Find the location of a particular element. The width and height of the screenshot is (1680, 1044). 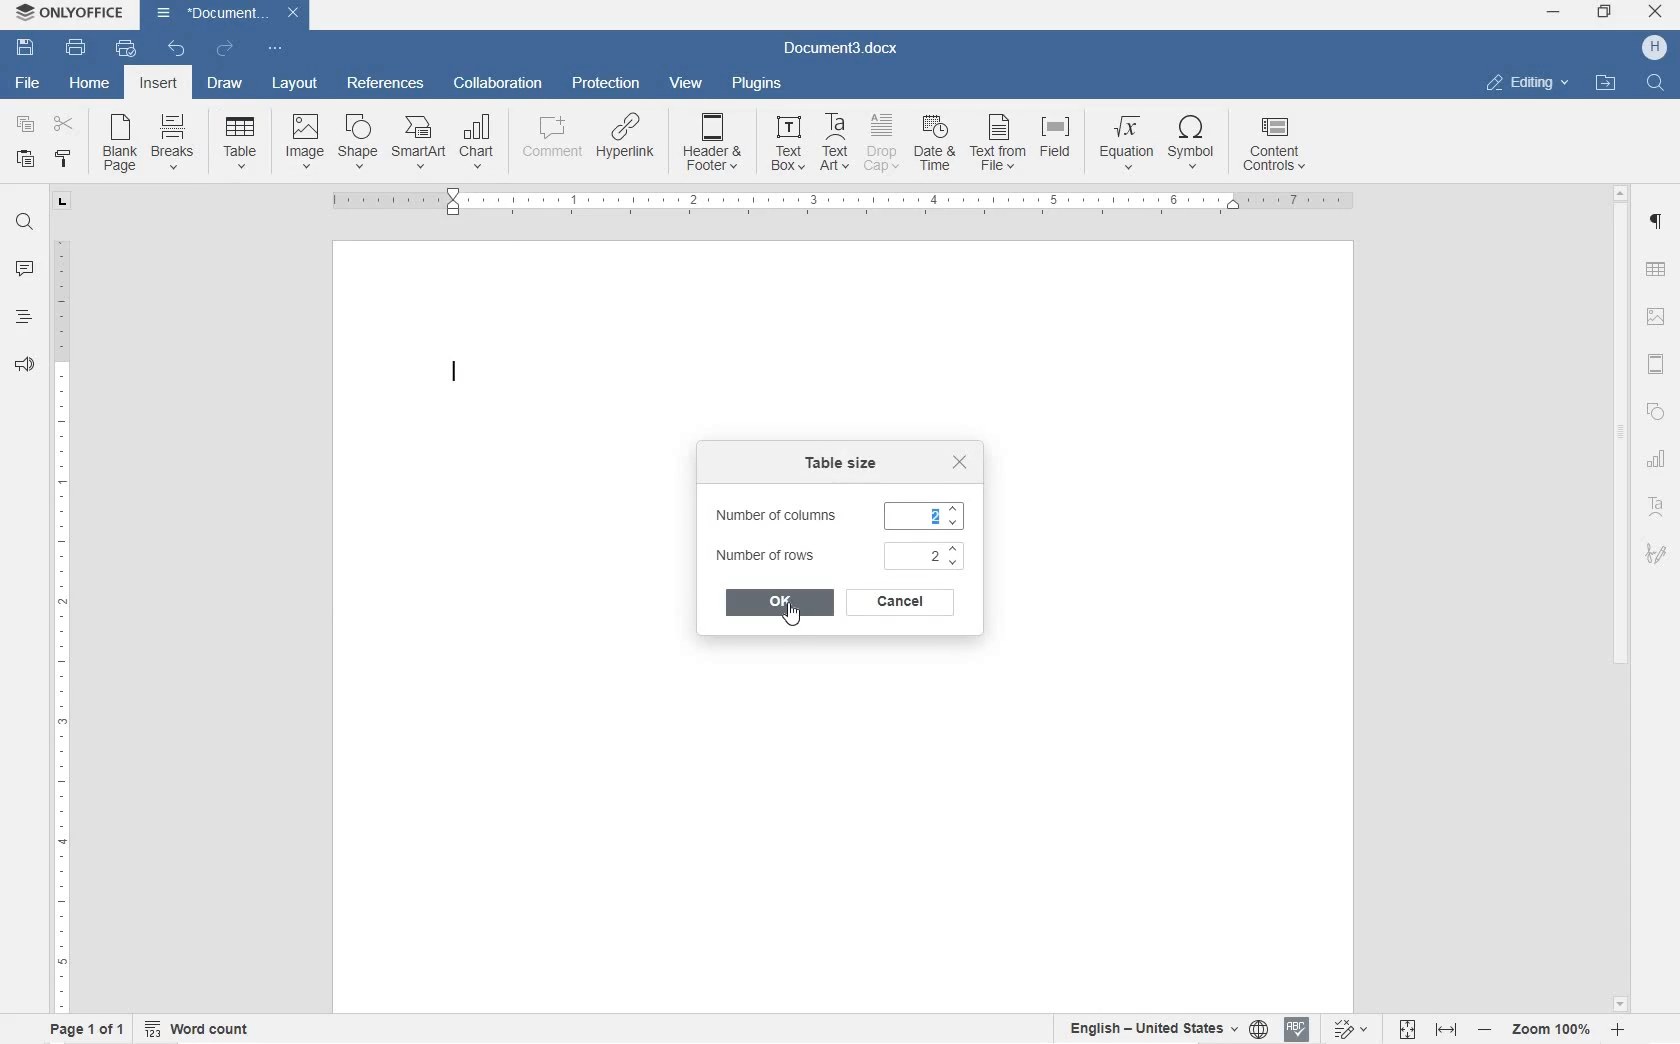

Equation is located at coordinates (1126, 141).